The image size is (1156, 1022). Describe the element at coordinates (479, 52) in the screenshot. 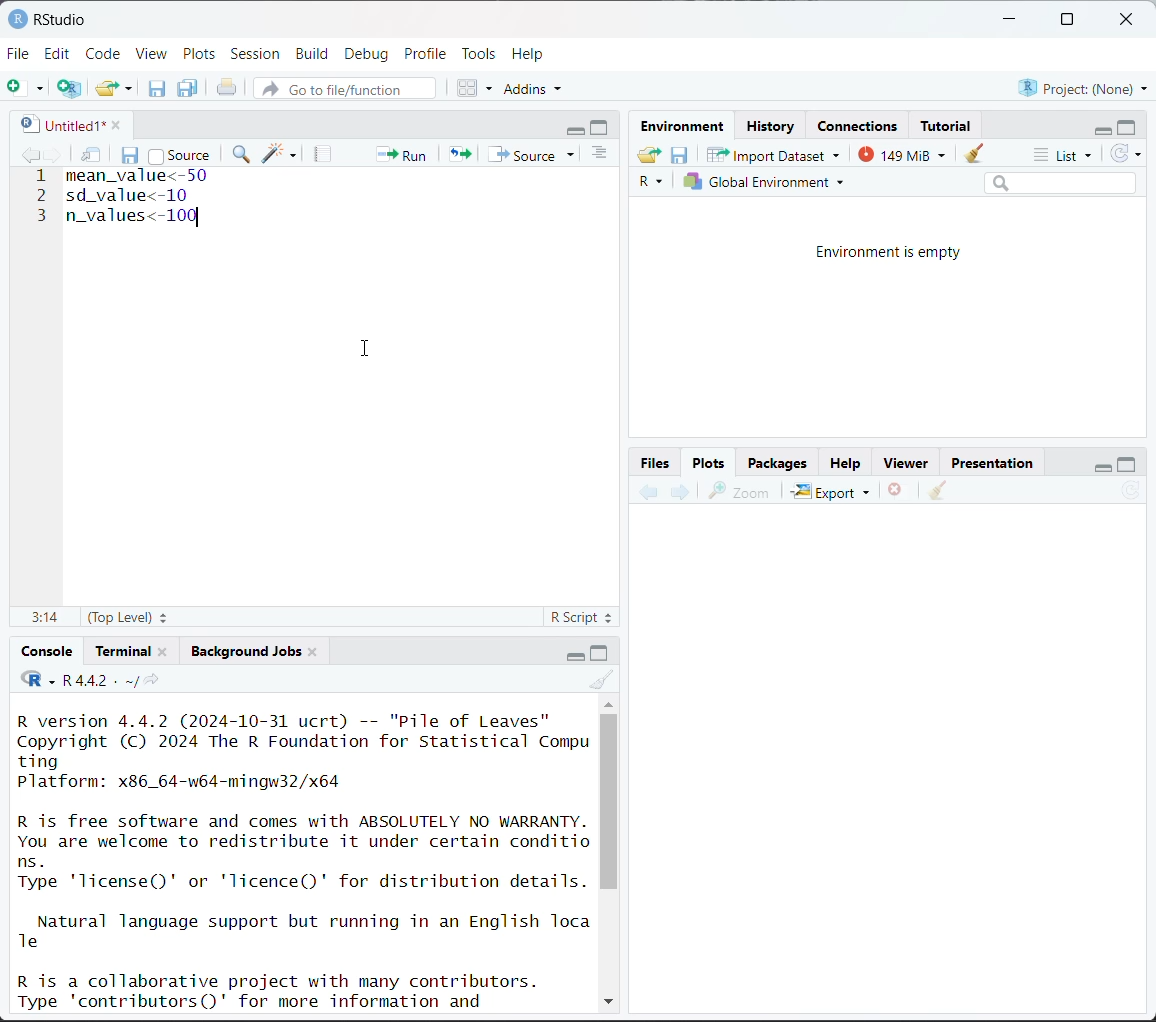

I see `Tools` at that location.